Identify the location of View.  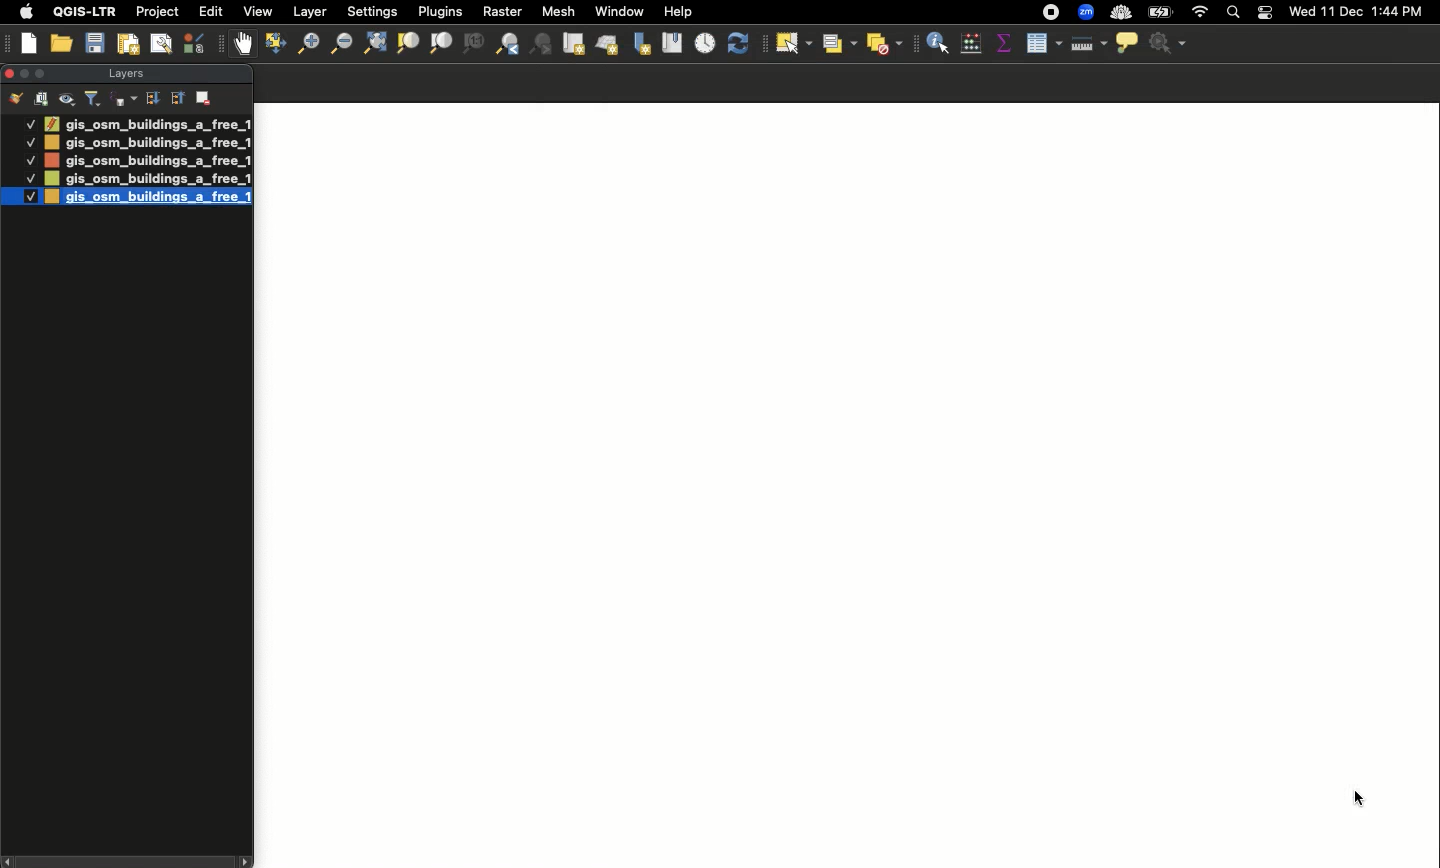
(256, 11).